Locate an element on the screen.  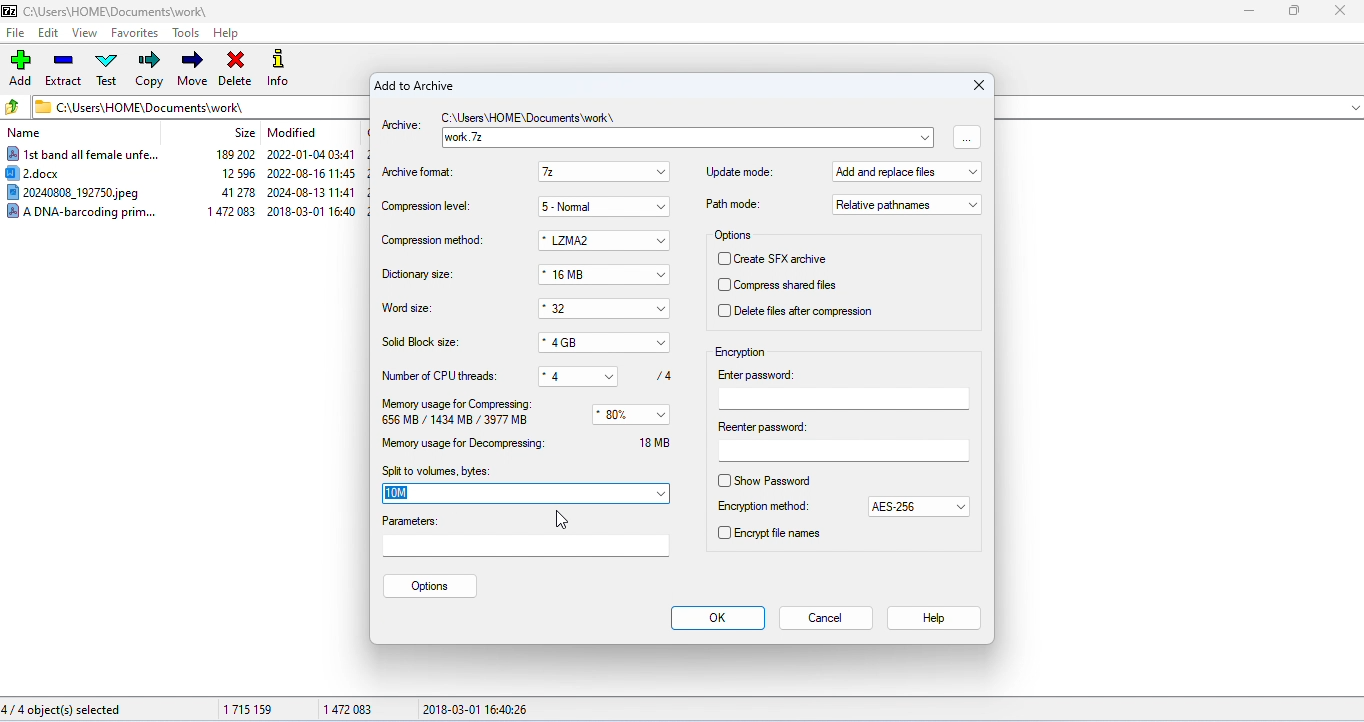
C:\Users\HOME\Documents work \ is located at coordinates (531, 119).